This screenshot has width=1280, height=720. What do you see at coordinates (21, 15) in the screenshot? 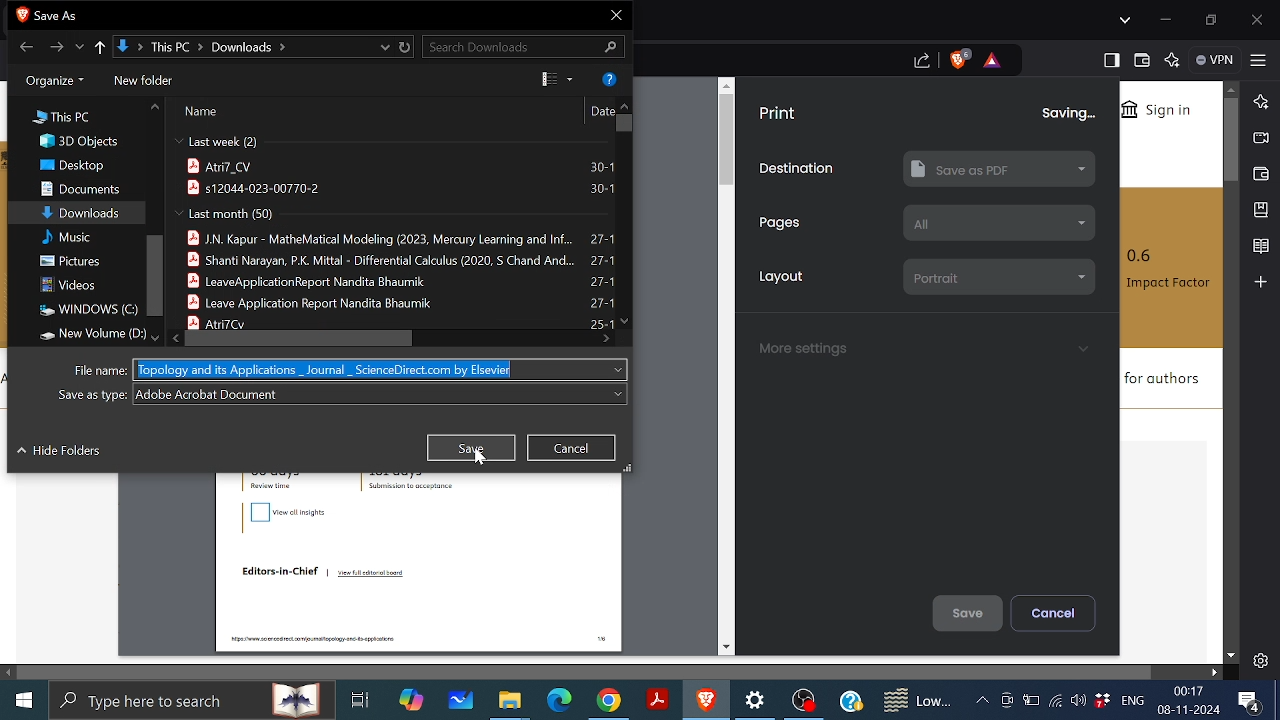
I see `brave icon` at bounding box center [21, 15].